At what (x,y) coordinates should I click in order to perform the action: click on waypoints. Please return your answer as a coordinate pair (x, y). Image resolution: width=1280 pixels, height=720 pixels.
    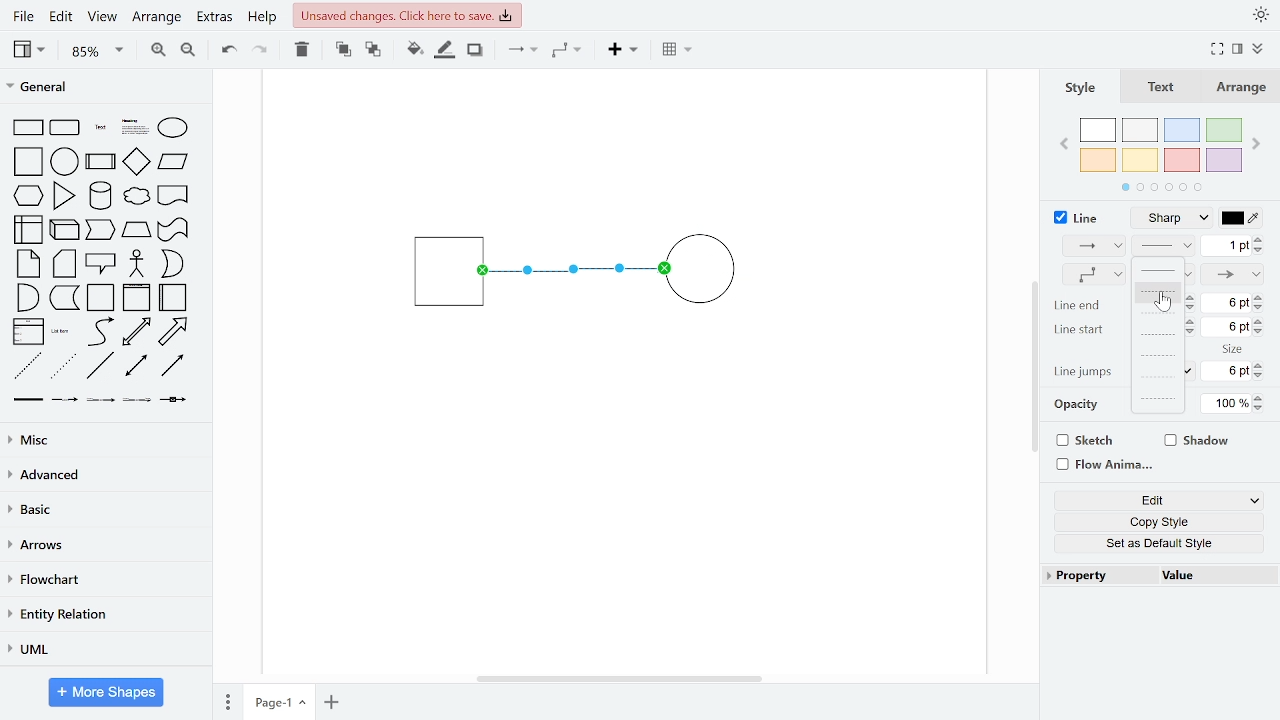
    Looking at the image, I should click on (572, 50).